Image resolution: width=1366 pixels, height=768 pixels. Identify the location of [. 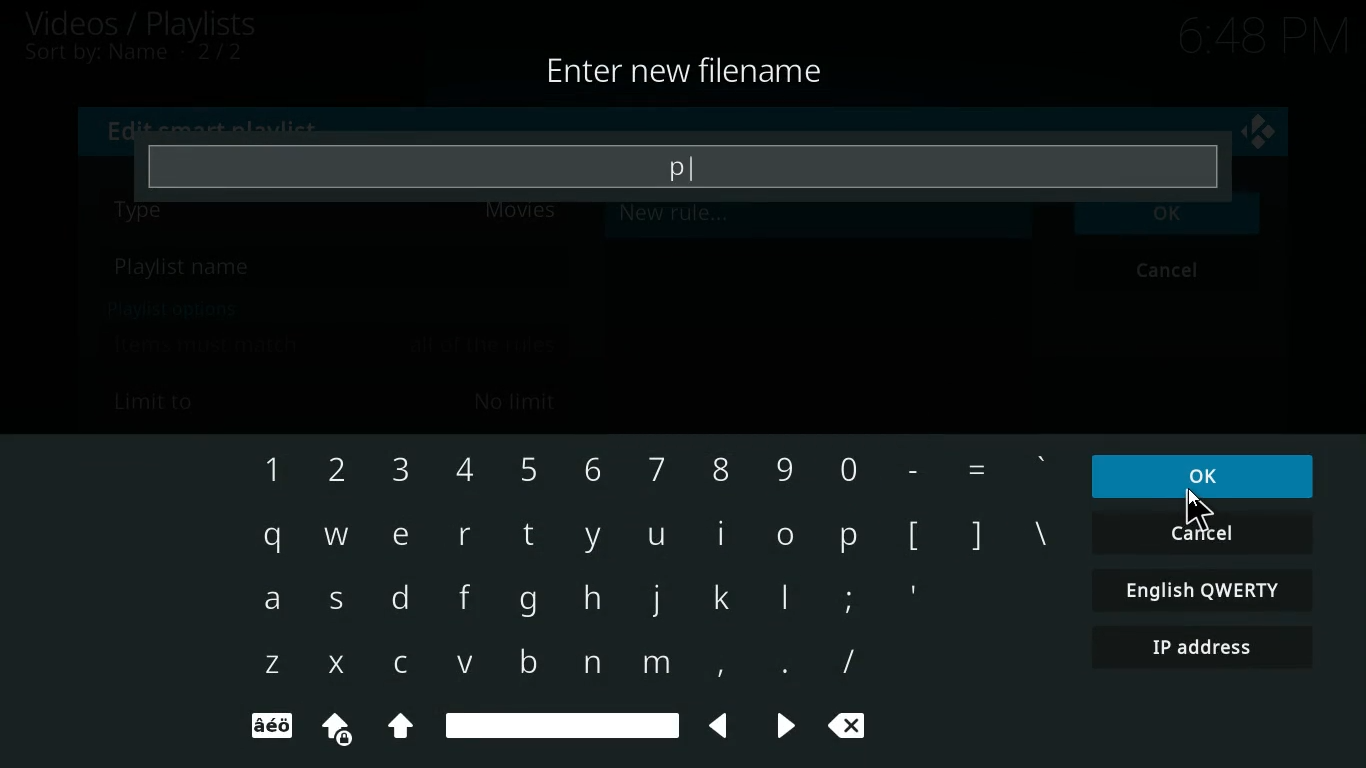
(913, 537).